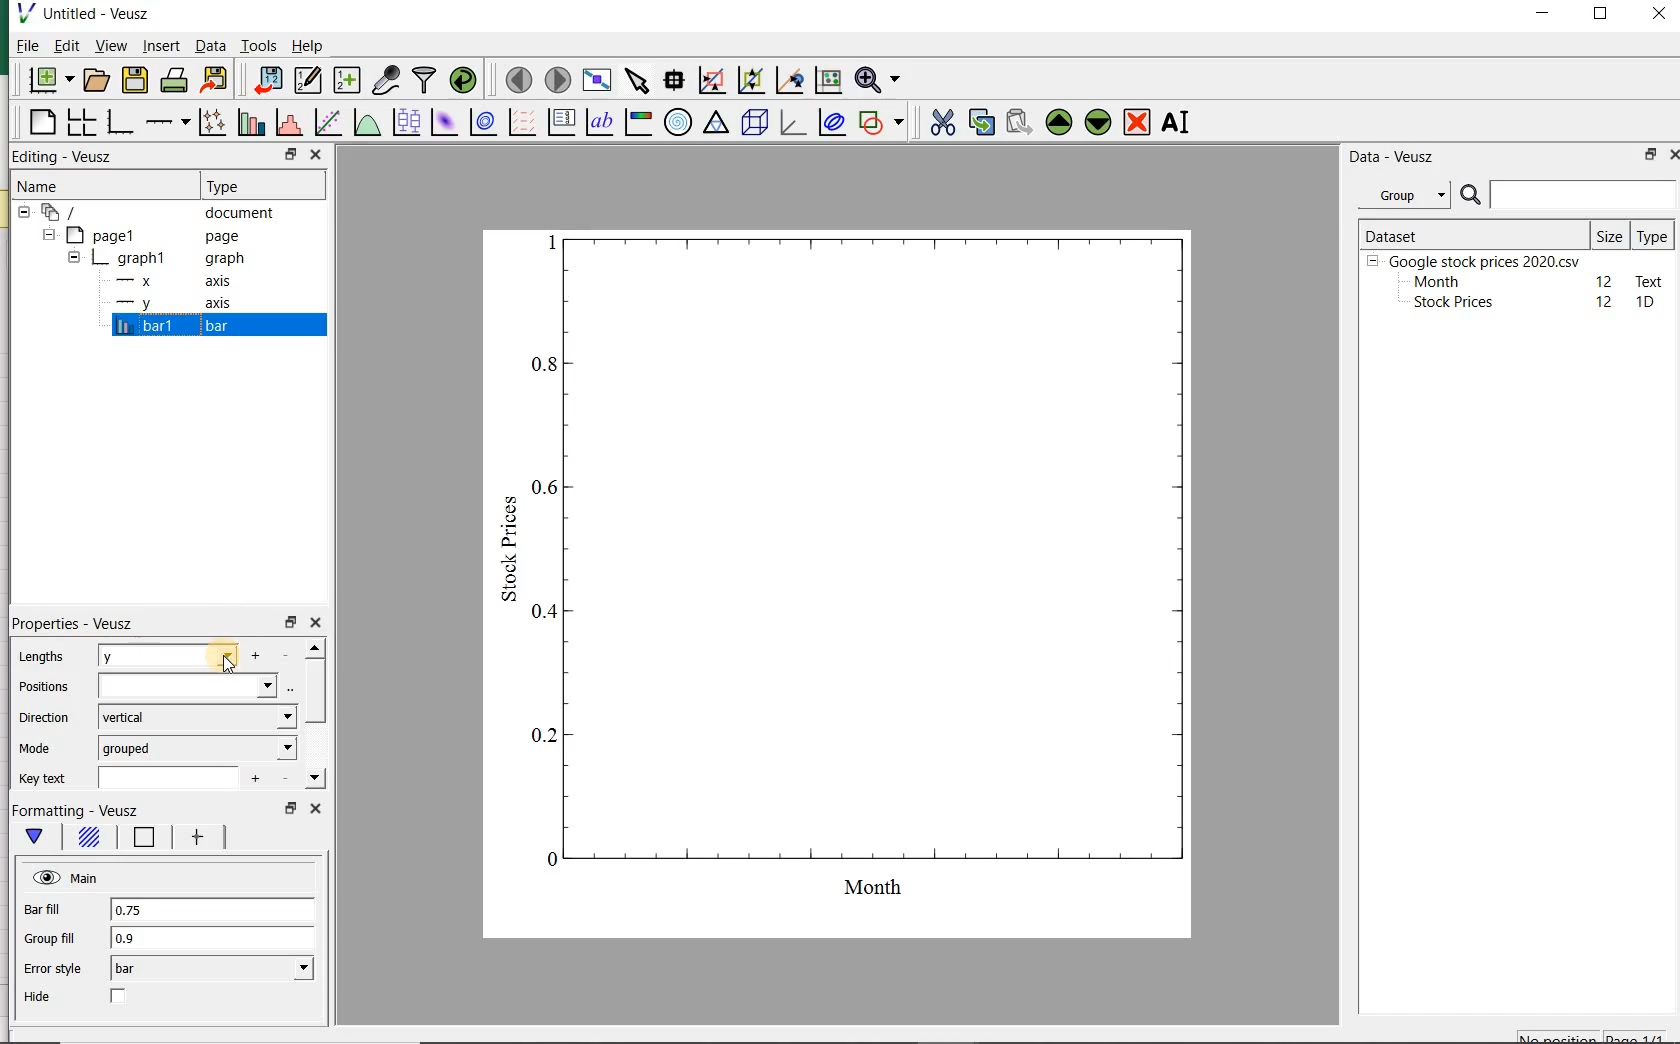 This screenshot has width=1680, height=1044. What do you see at coordinates (37, 996) in the screenshot?
I see `Hide` at bounding box center [37, 996].